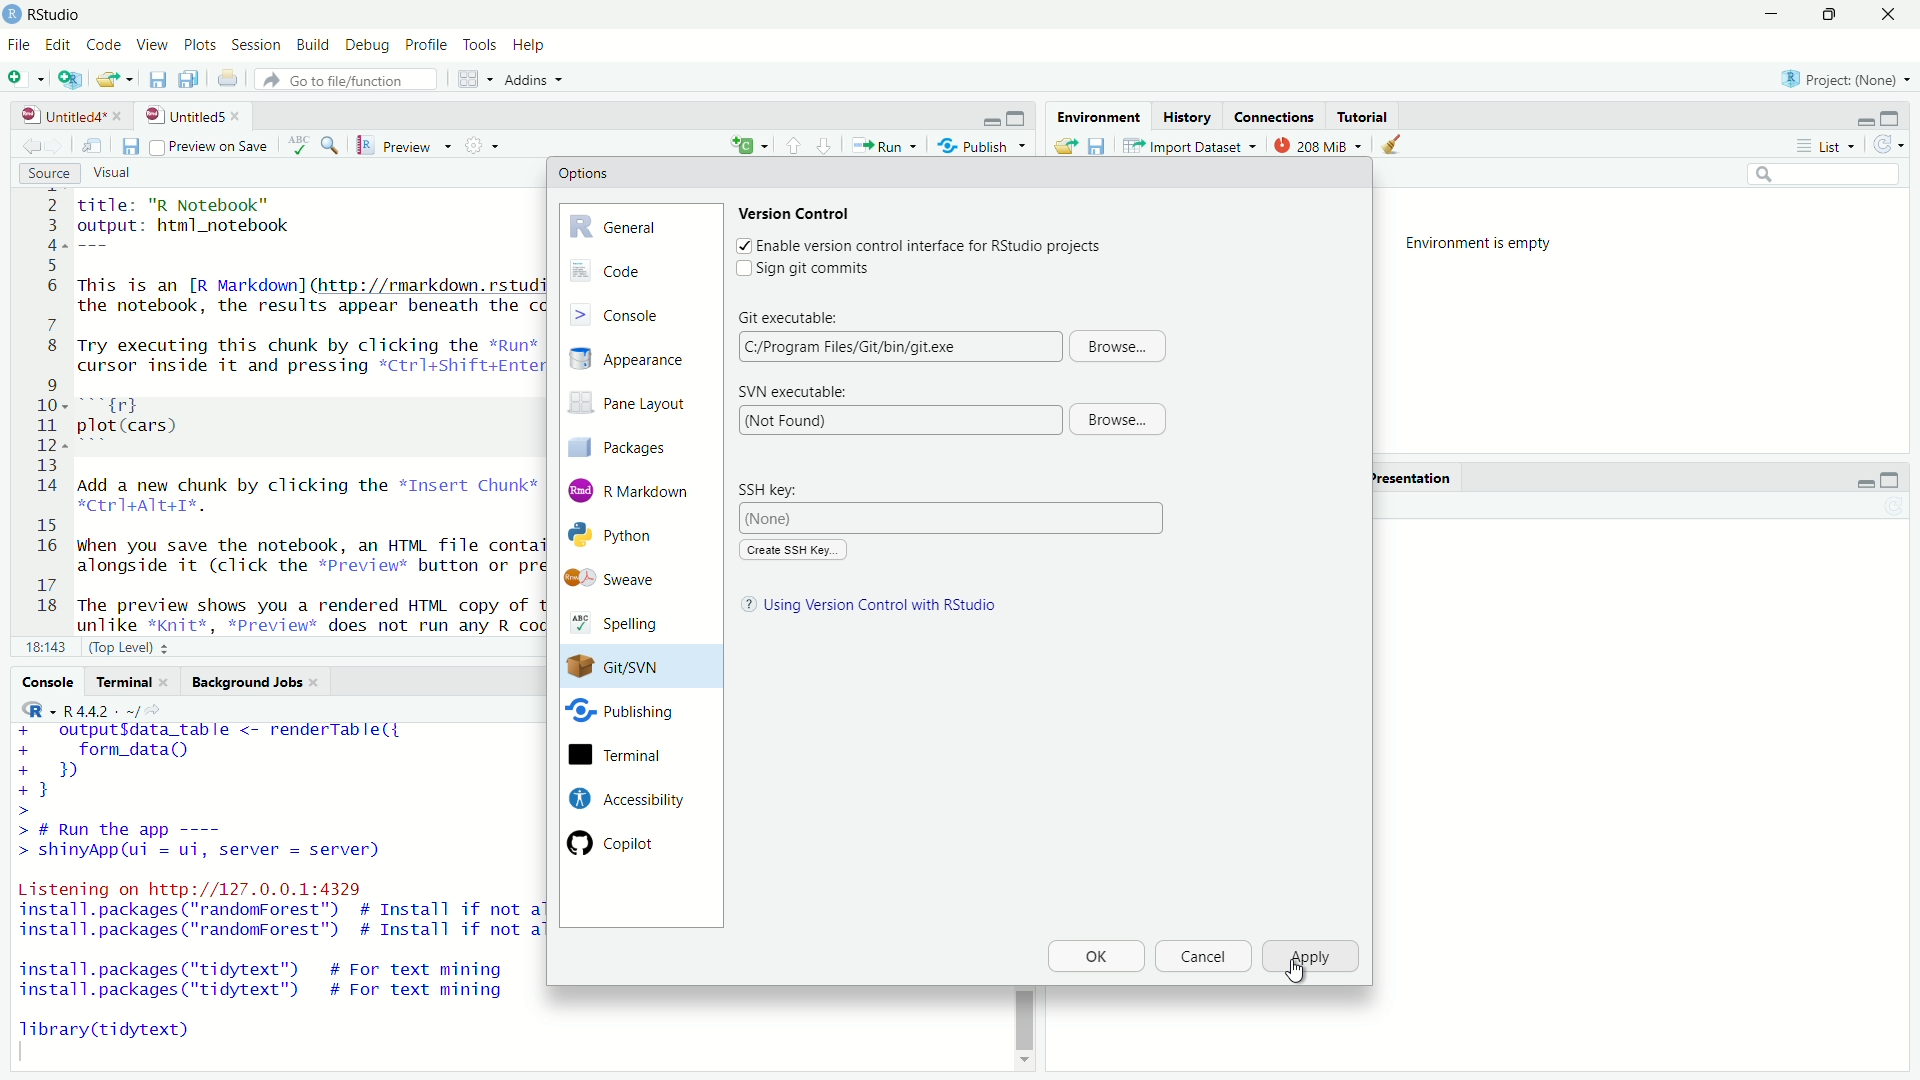 This screenshot has height=1080, width=1920. I want to click on Background Jobs, so click(256, 683).